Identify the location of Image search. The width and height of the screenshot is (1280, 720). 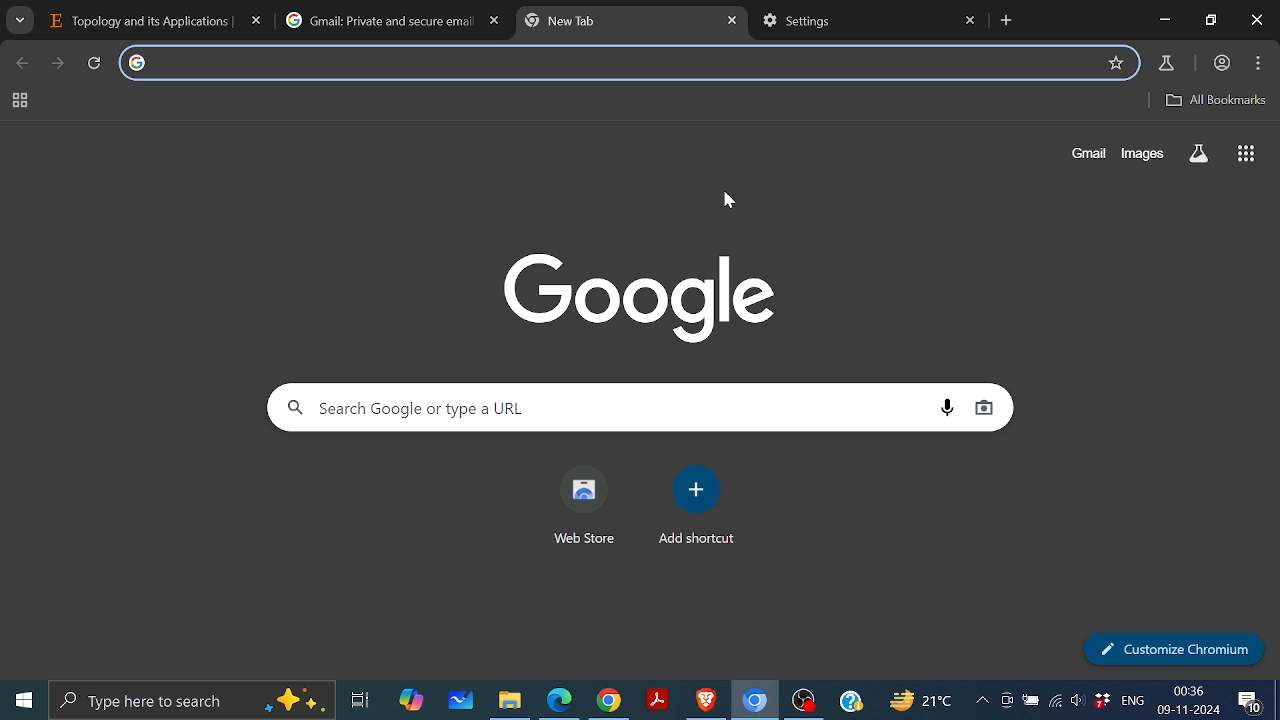
(983, 409).